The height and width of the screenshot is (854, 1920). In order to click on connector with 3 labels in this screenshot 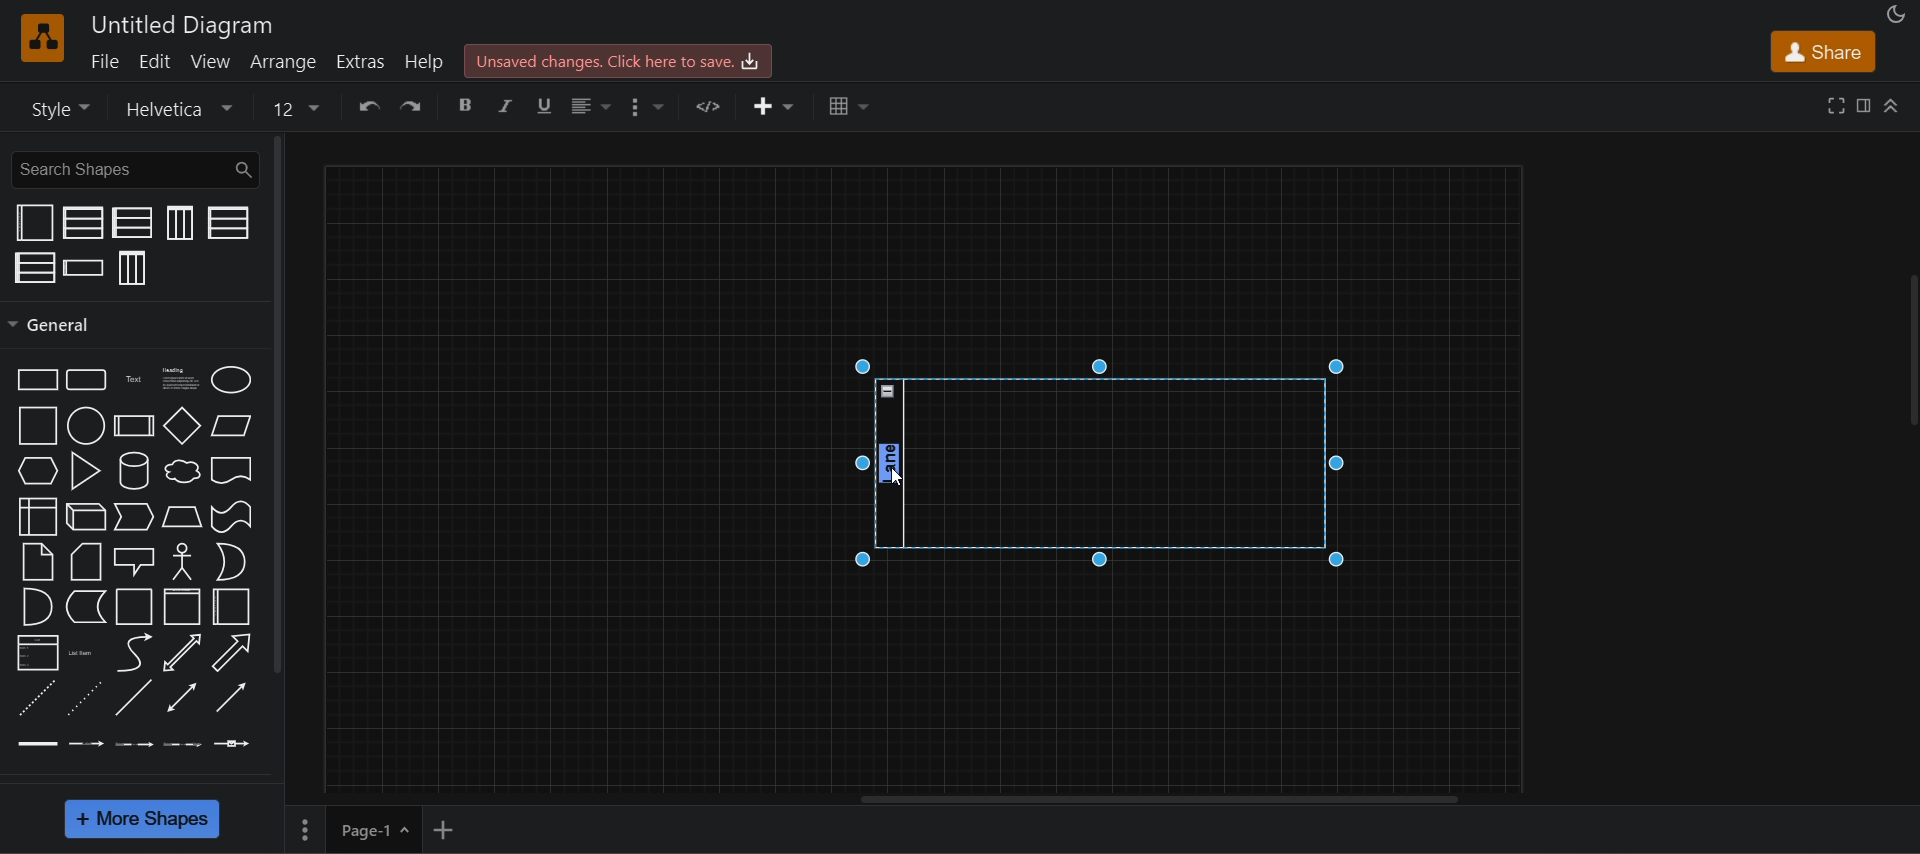, I will do `click(182, 745)`.